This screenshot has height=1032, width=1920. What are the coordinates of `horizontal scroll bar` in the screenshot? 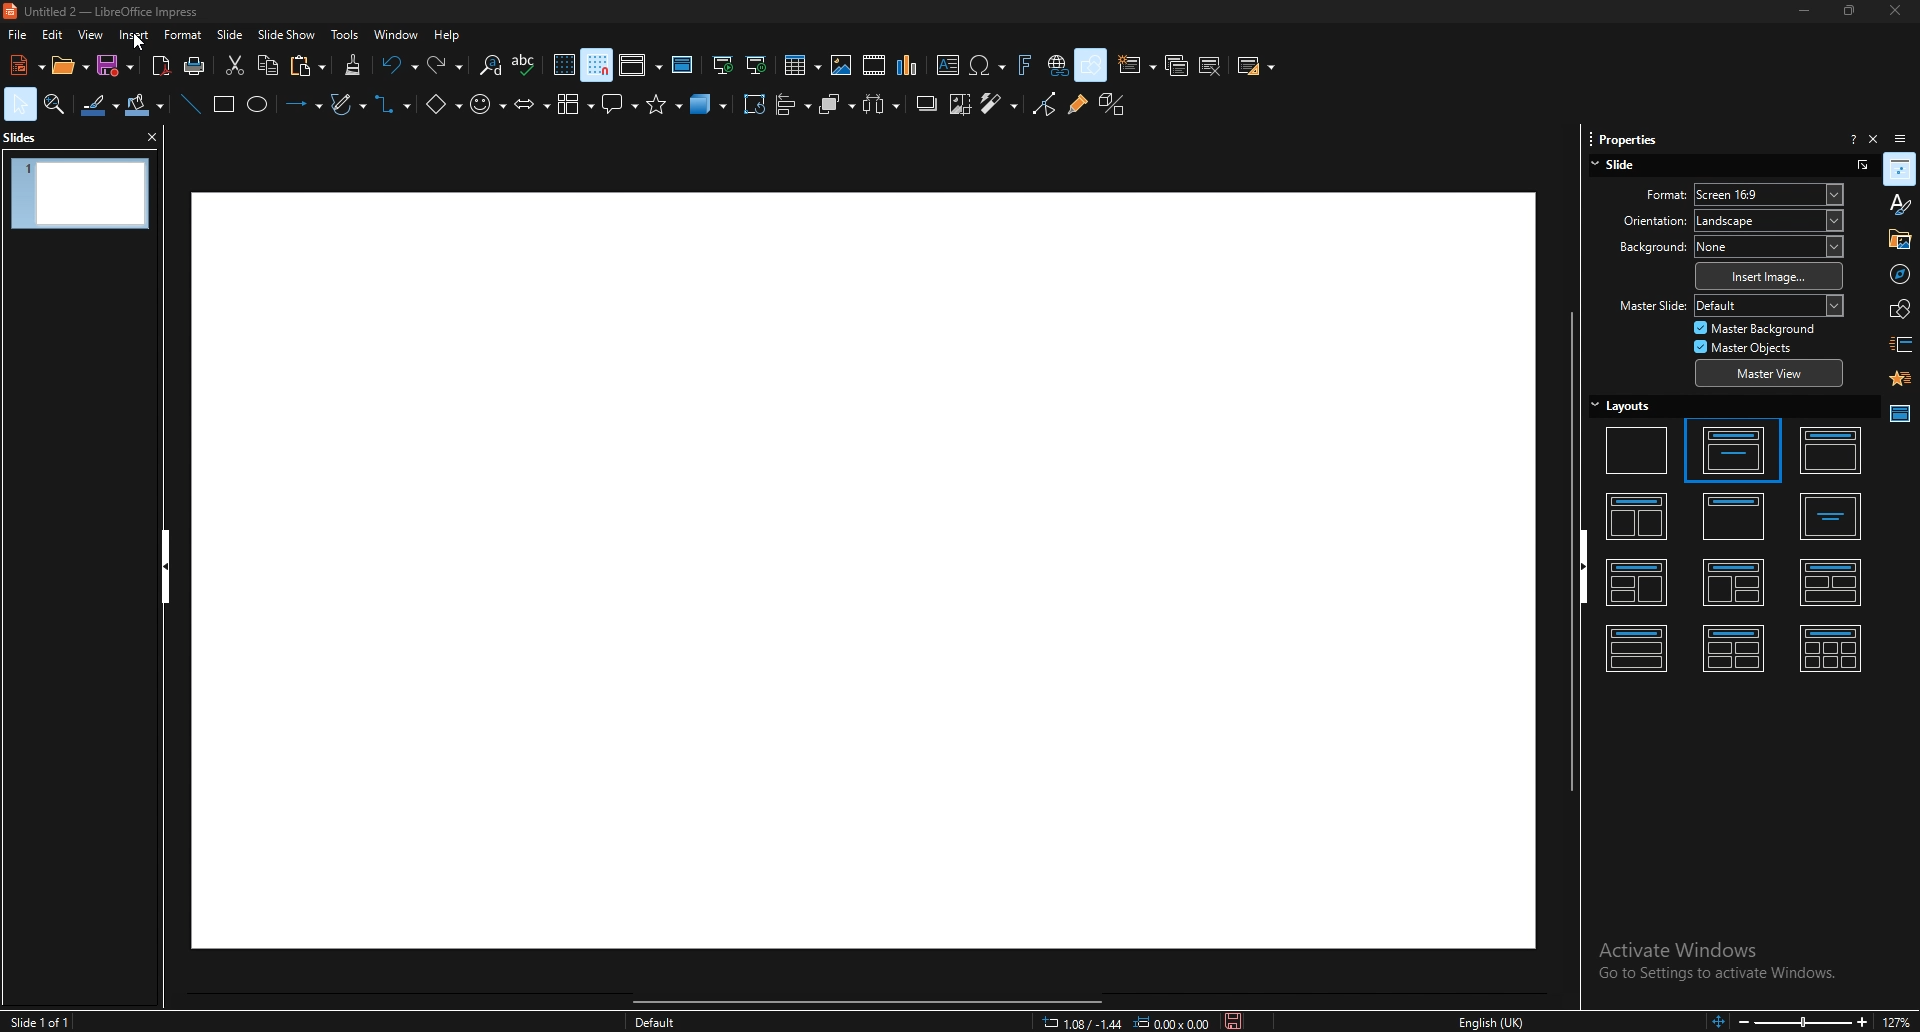 It's located at (877, 999).